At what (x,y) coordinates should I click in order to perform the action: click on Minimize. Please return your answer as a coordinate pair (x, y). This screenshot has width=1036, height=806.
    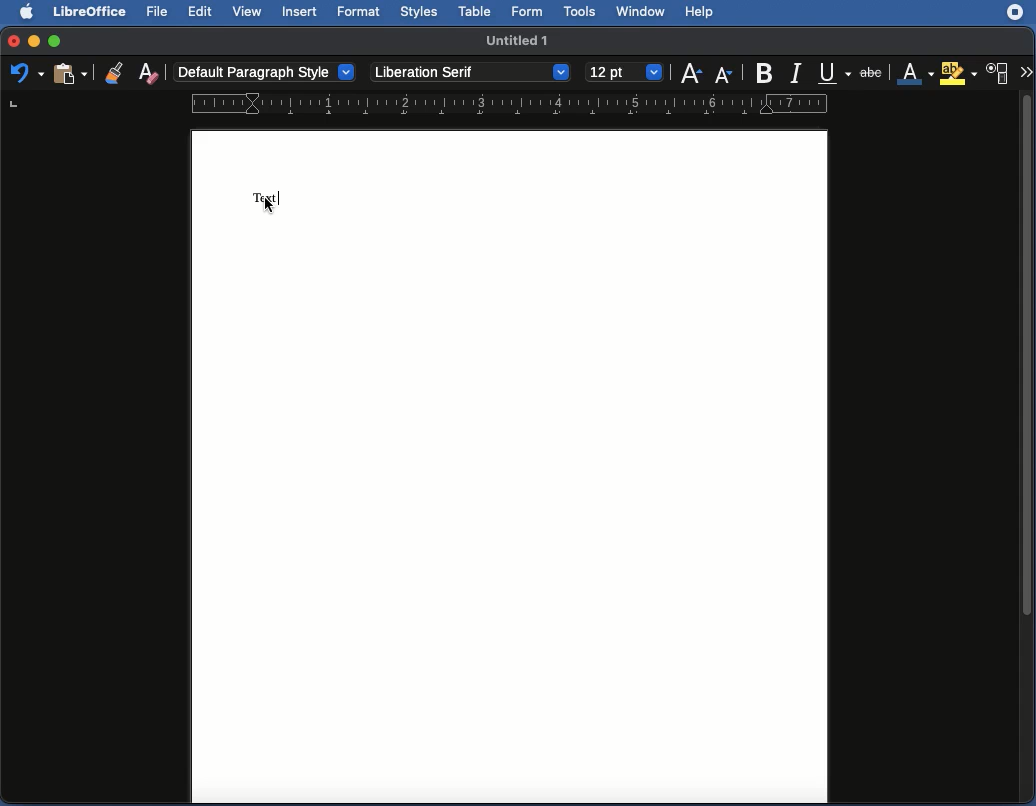
    Looking at the image, I should click on (35, 42).